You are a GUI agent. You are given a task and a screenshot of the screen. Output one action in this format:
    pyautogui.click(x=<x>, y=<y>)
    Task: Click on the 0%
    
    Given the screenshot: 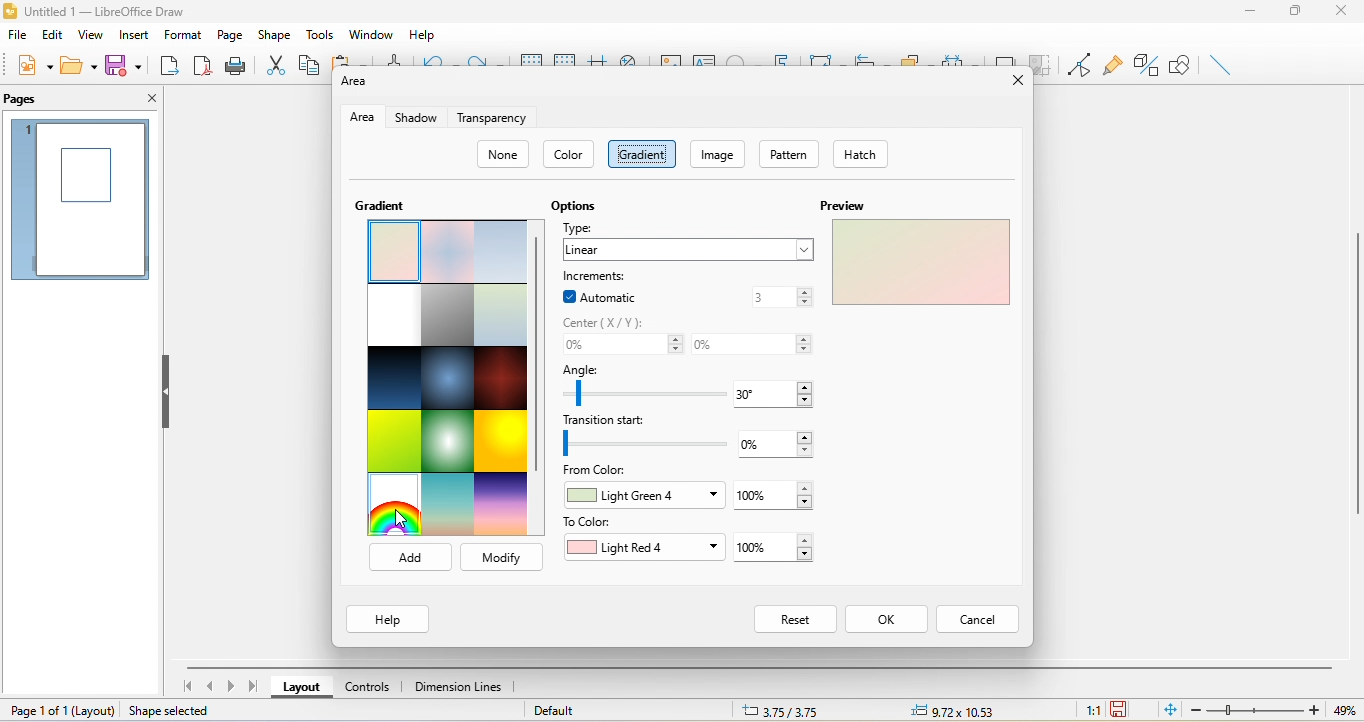 What is the action you would take?
    pyautogui.click(x=619, y=346)
    